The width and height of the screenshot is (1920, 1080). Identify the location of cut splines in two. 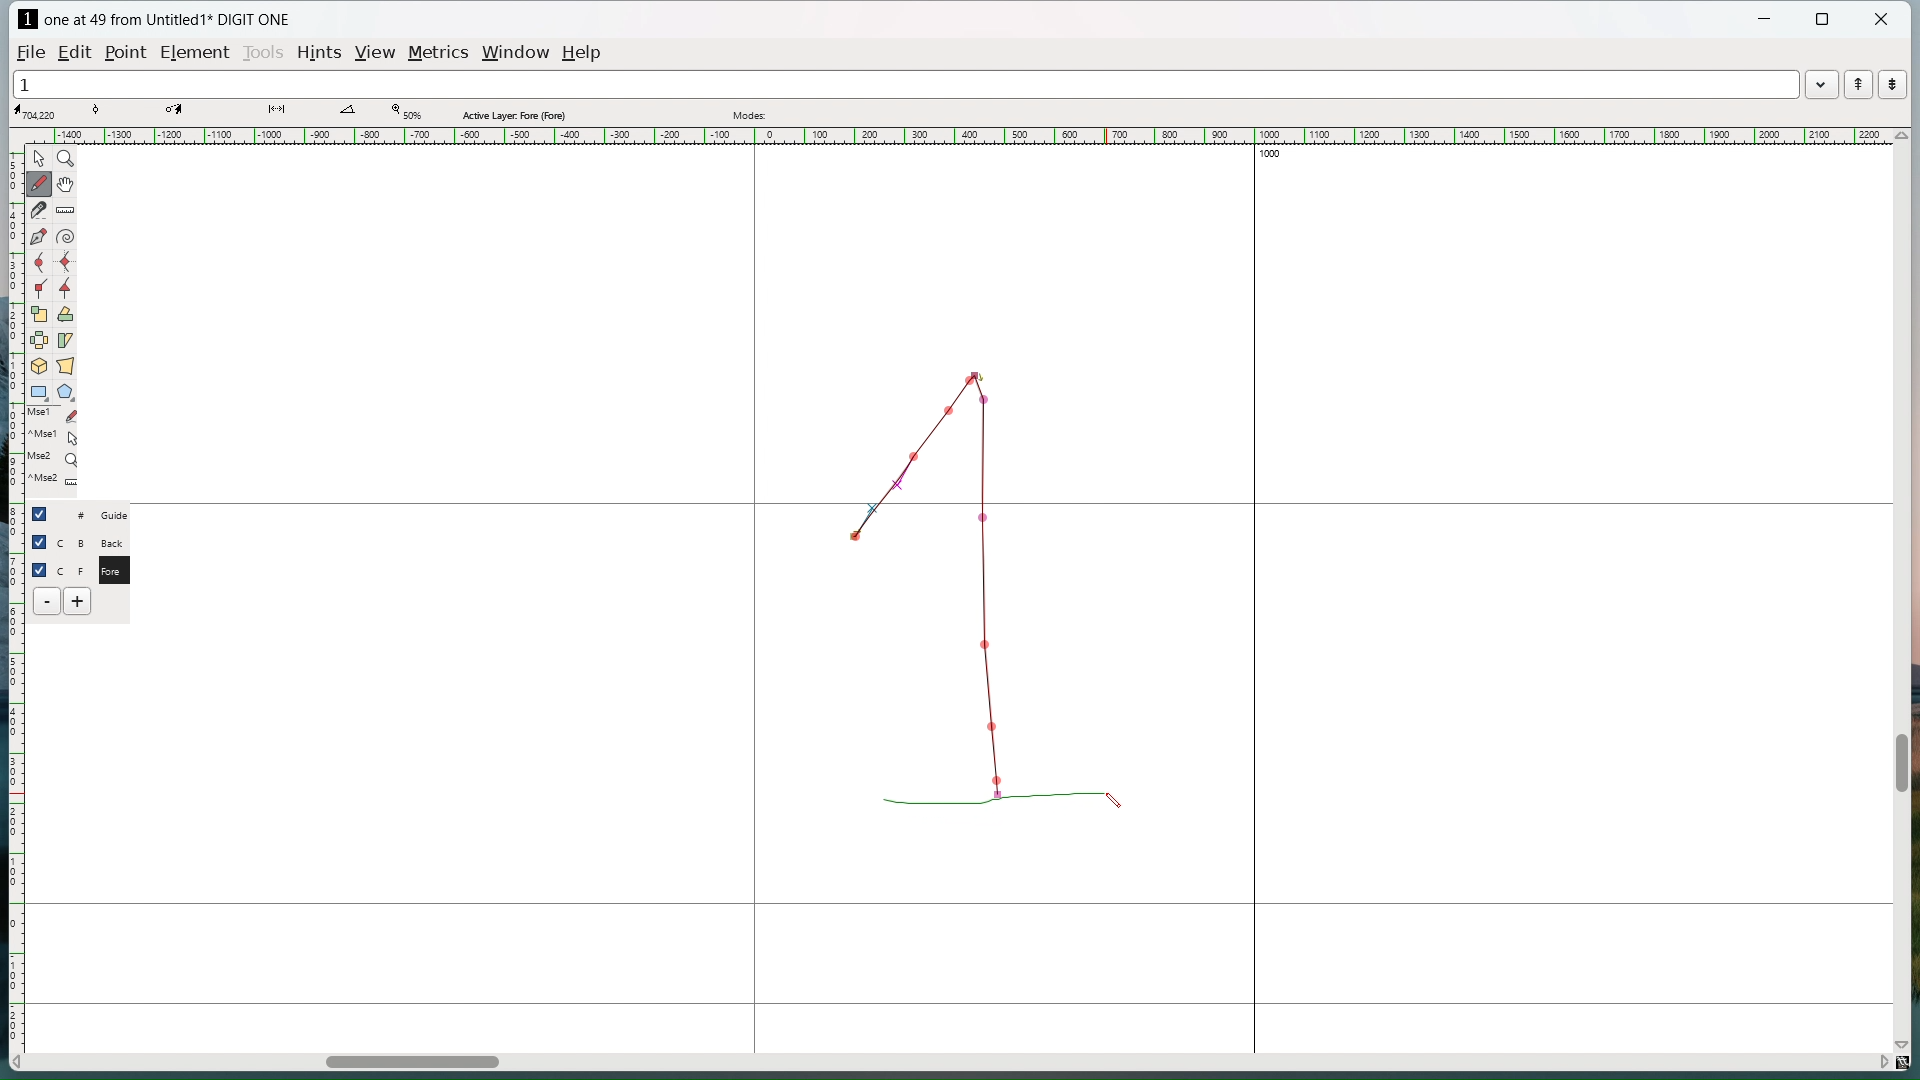
(40, 210).